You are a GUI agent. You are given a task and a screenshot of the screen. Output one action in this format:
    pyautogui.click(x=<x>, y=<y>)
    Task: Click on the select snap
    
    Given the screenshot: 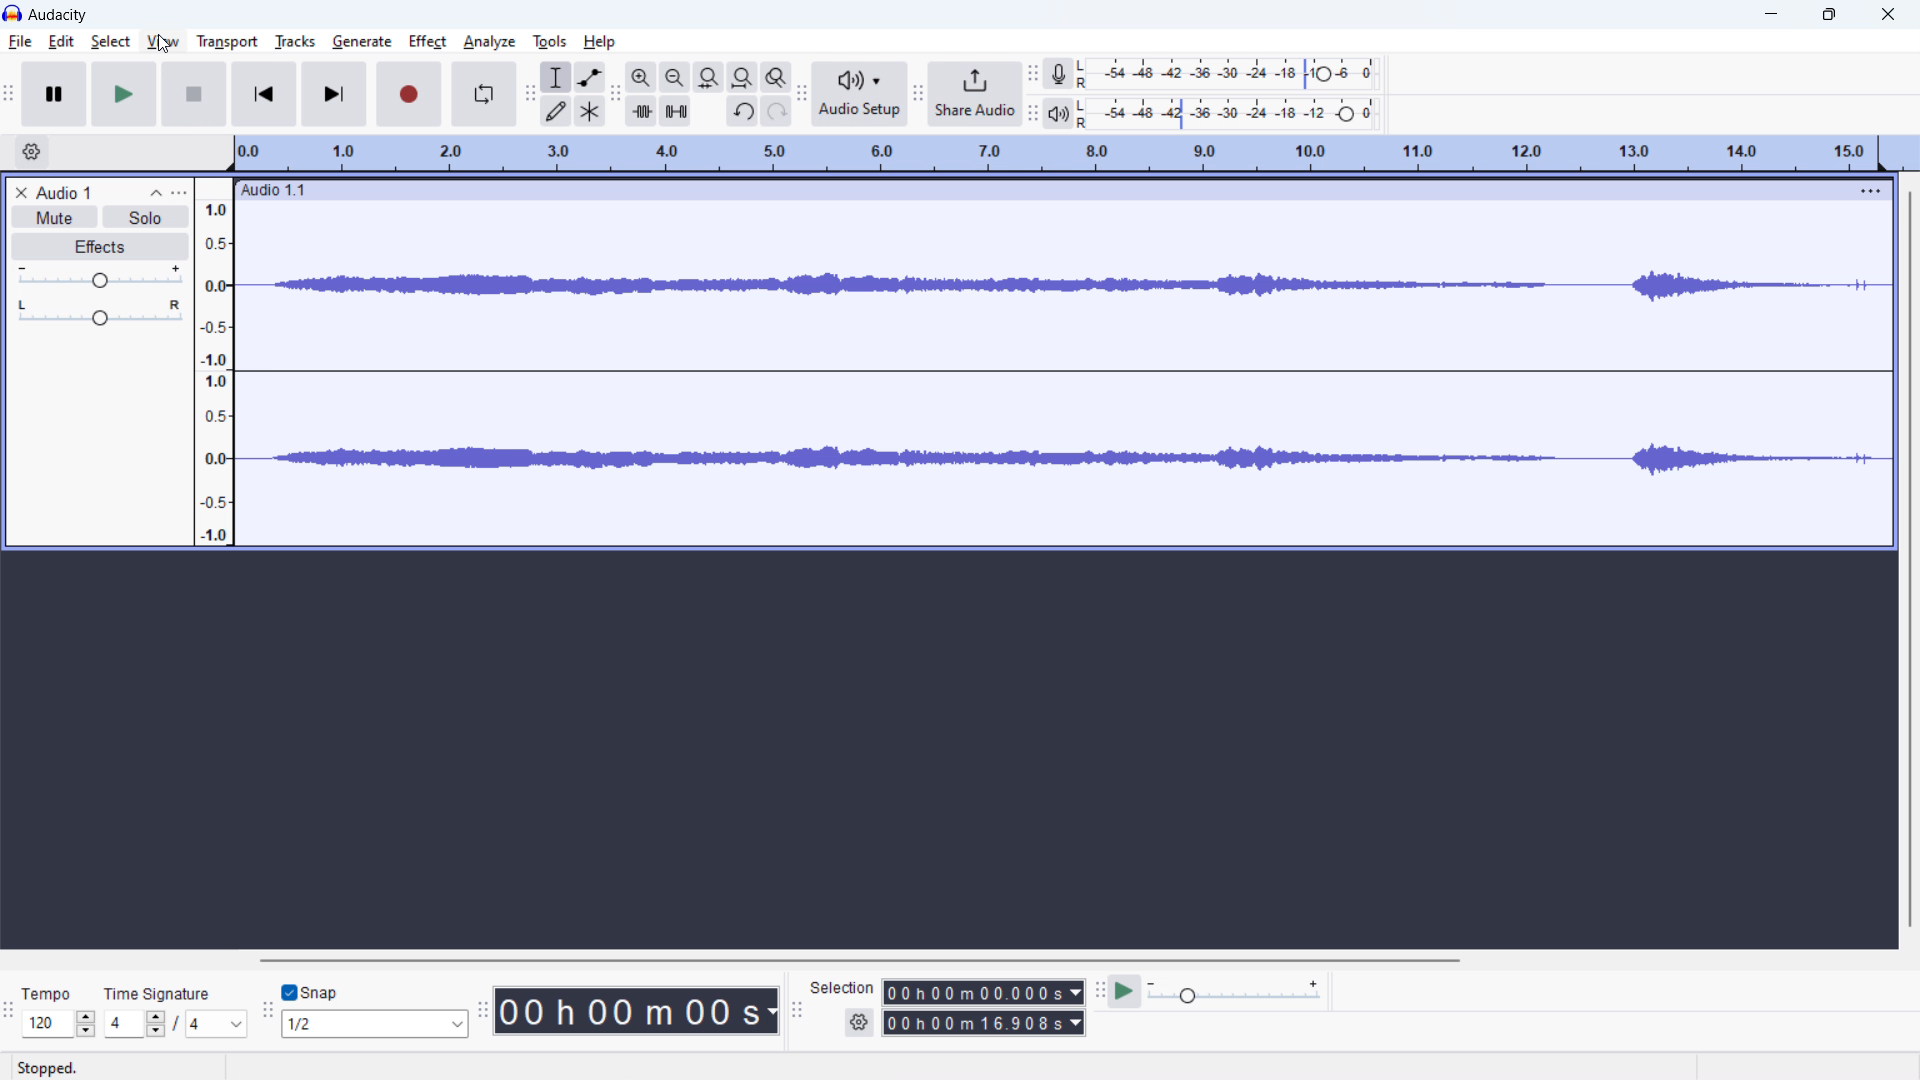 What is the action you would take?
    pyautogui.click(x=374, y=1024)
    